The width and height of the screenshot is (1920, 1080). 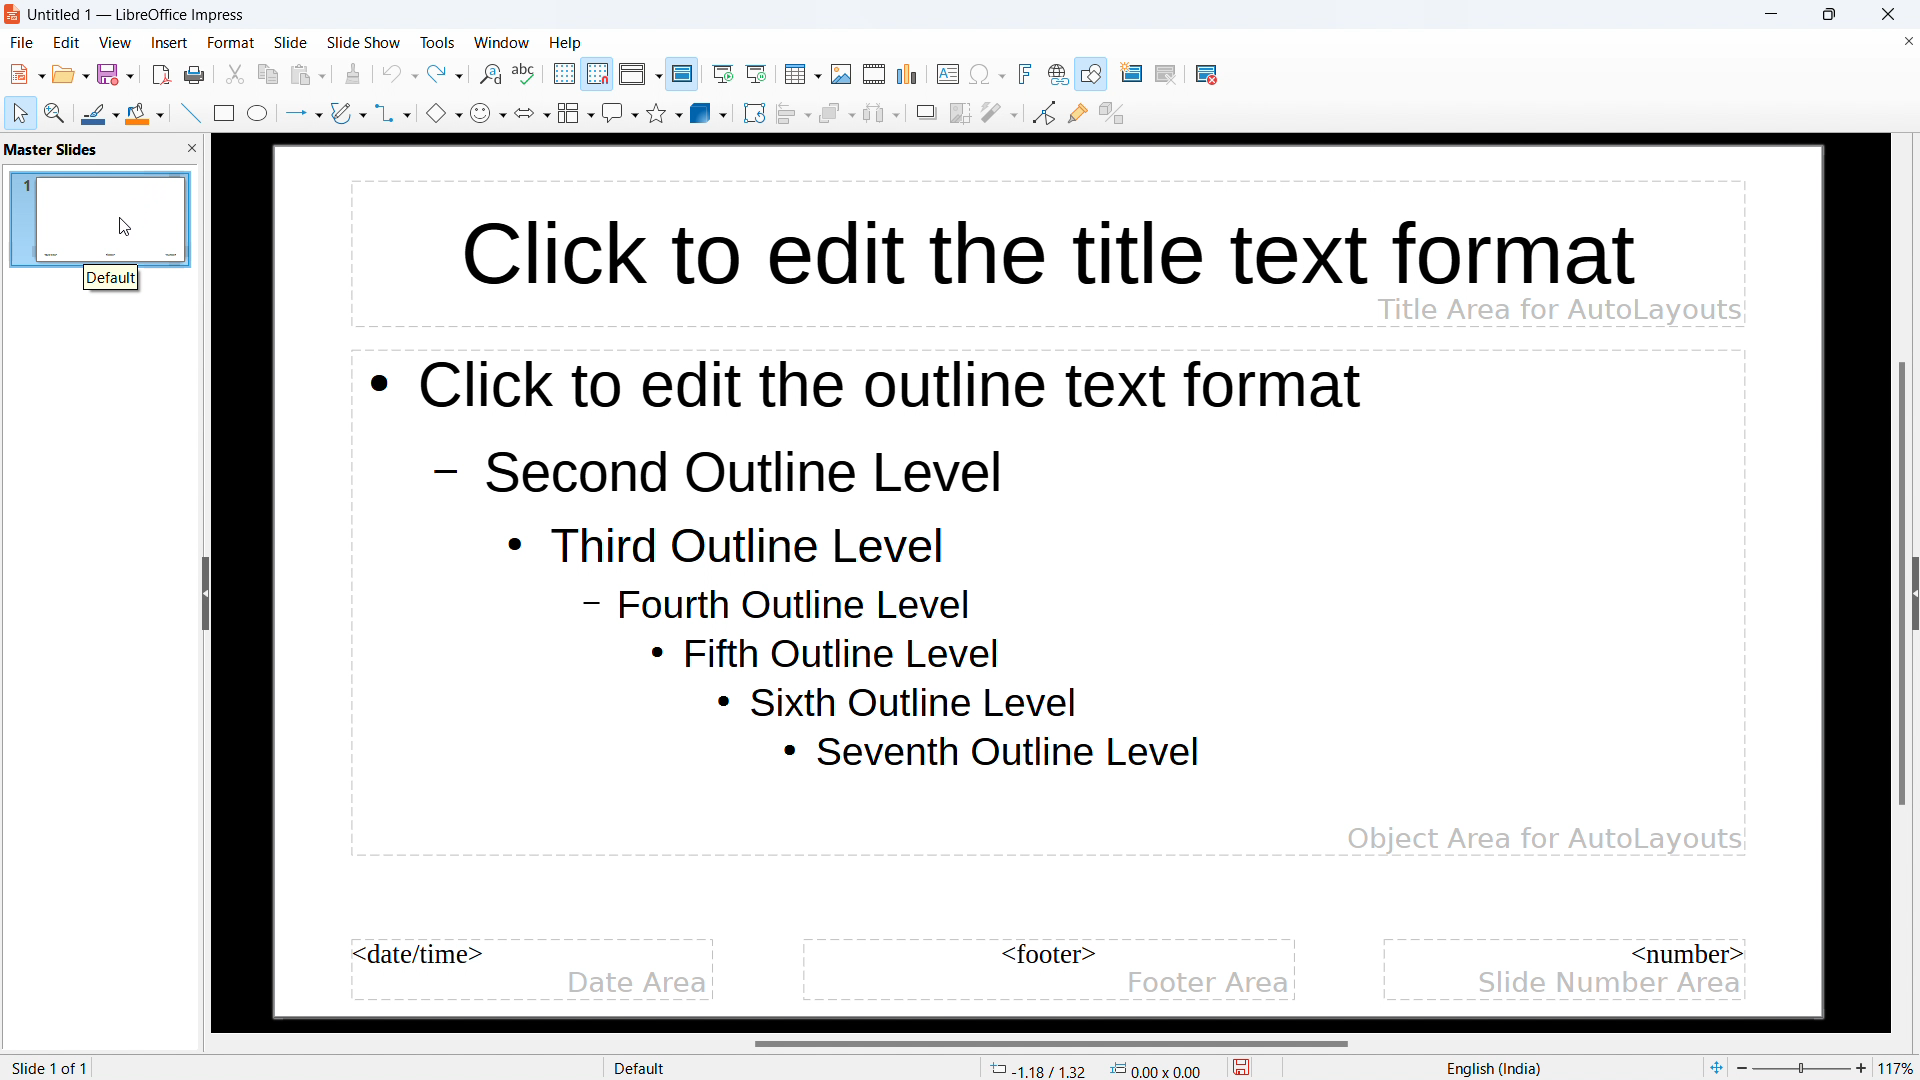 What do you see at coordinates (196, 76) in the screenshot?
I see `save` at bounding box center [196, 76].